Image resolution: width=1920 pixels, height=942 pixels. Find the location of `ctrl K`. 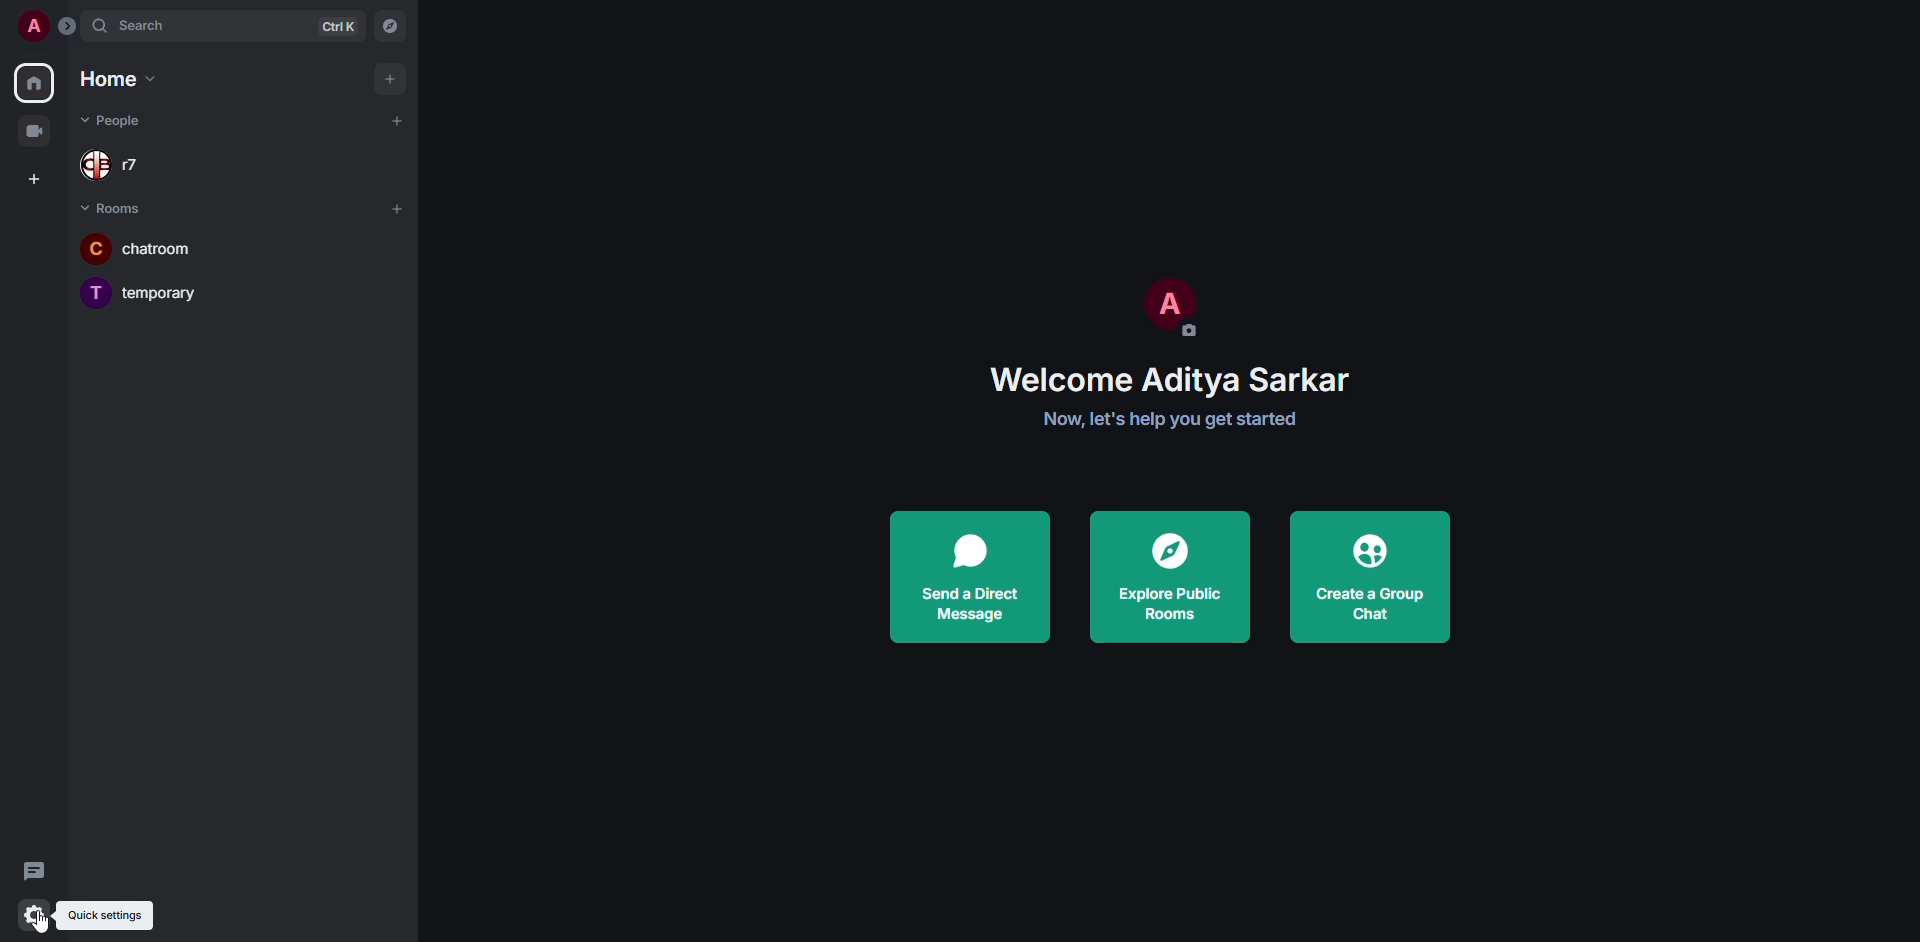

ctrl K is located at coordinates (338, 27).